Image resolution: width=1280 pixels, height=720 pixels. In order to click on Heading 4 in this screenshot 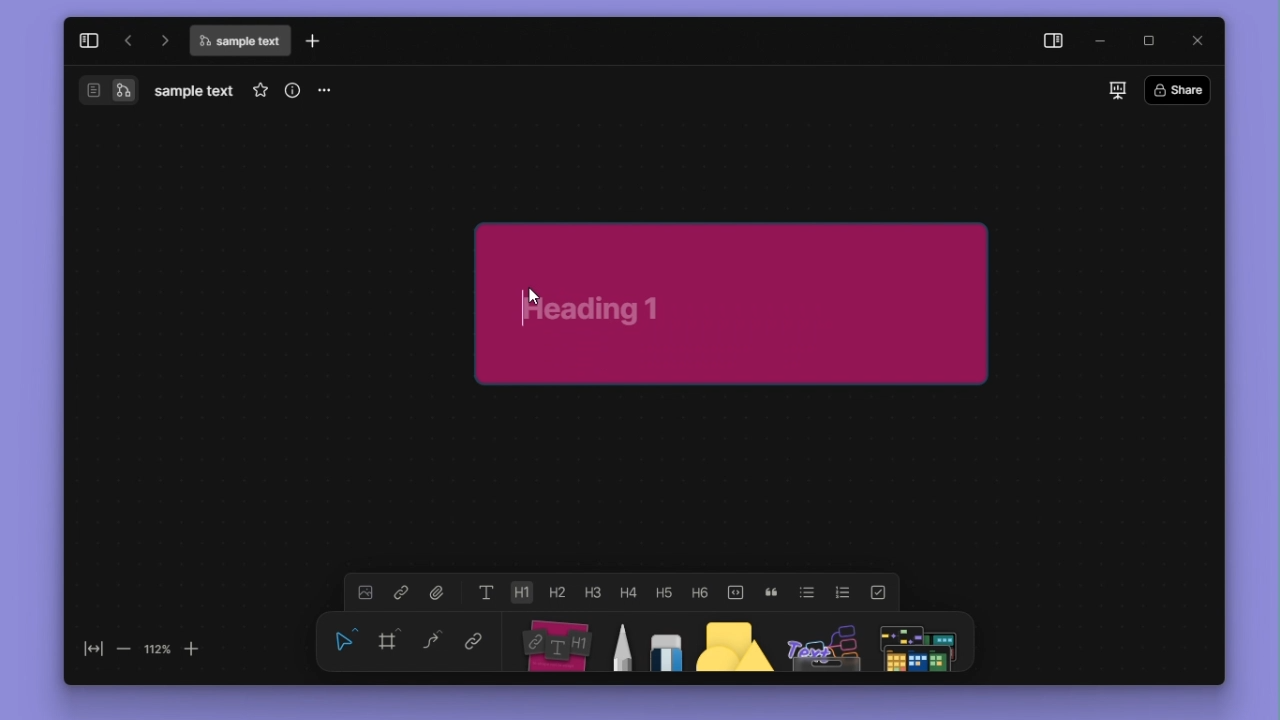, I will do `click(628, 592)`.